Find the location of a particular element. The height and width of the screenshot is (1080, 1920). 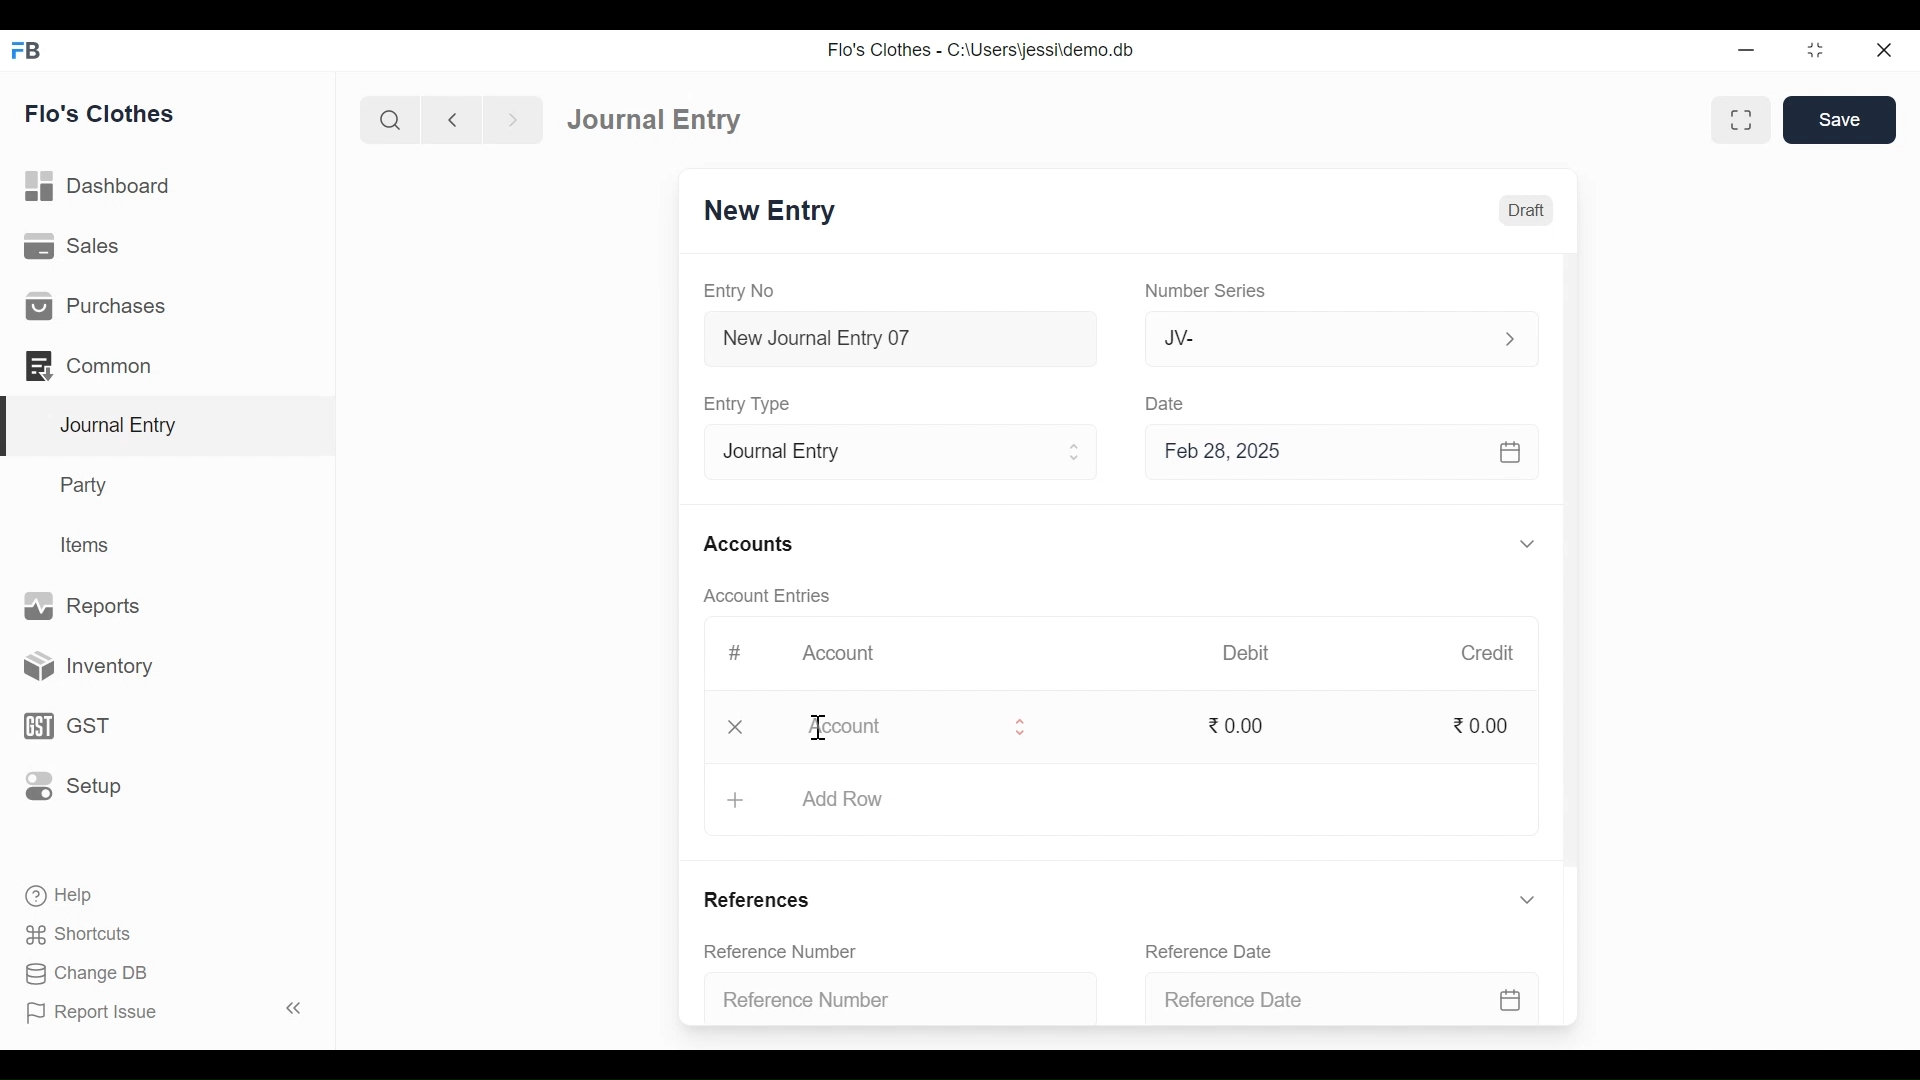

Expand is located at coordinates (1020, 730).